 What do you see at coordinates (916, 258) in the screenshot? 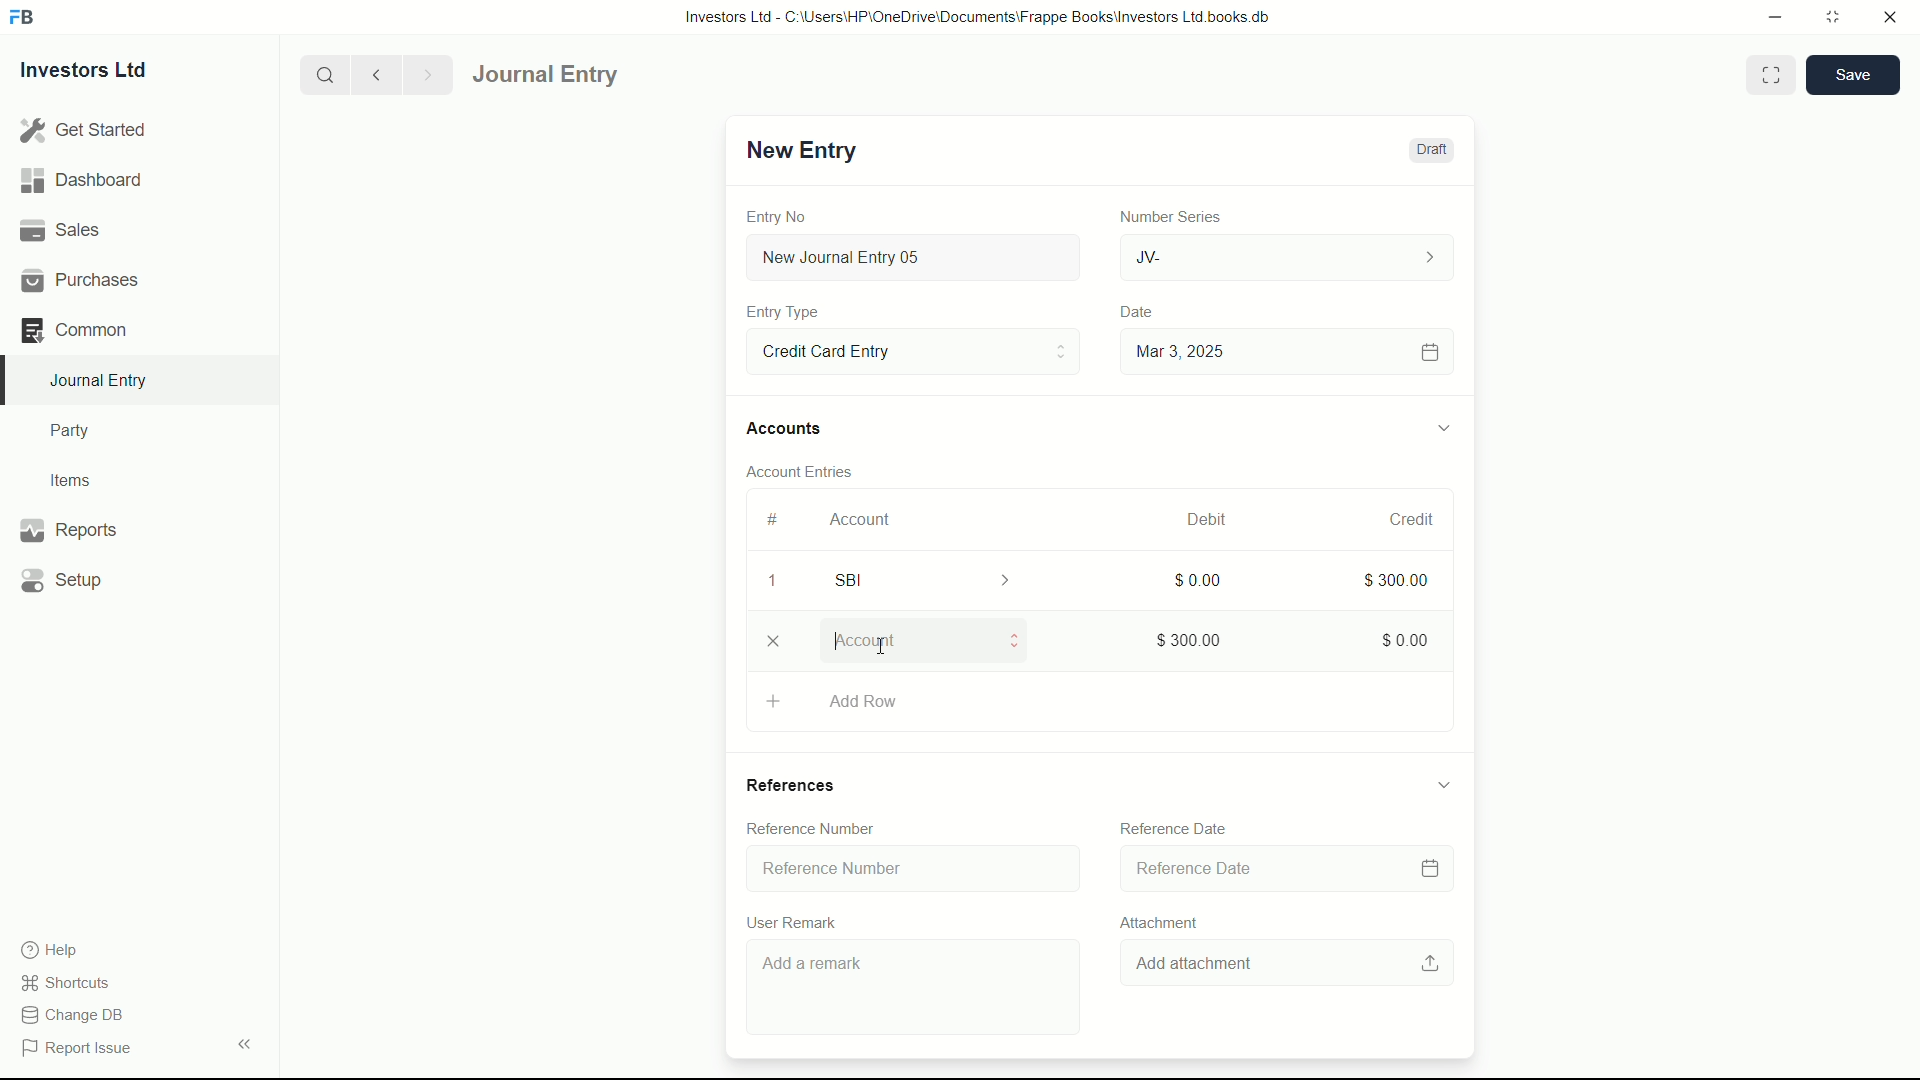
I see `New Journal Entry 05` at bounding box center [916, 258].